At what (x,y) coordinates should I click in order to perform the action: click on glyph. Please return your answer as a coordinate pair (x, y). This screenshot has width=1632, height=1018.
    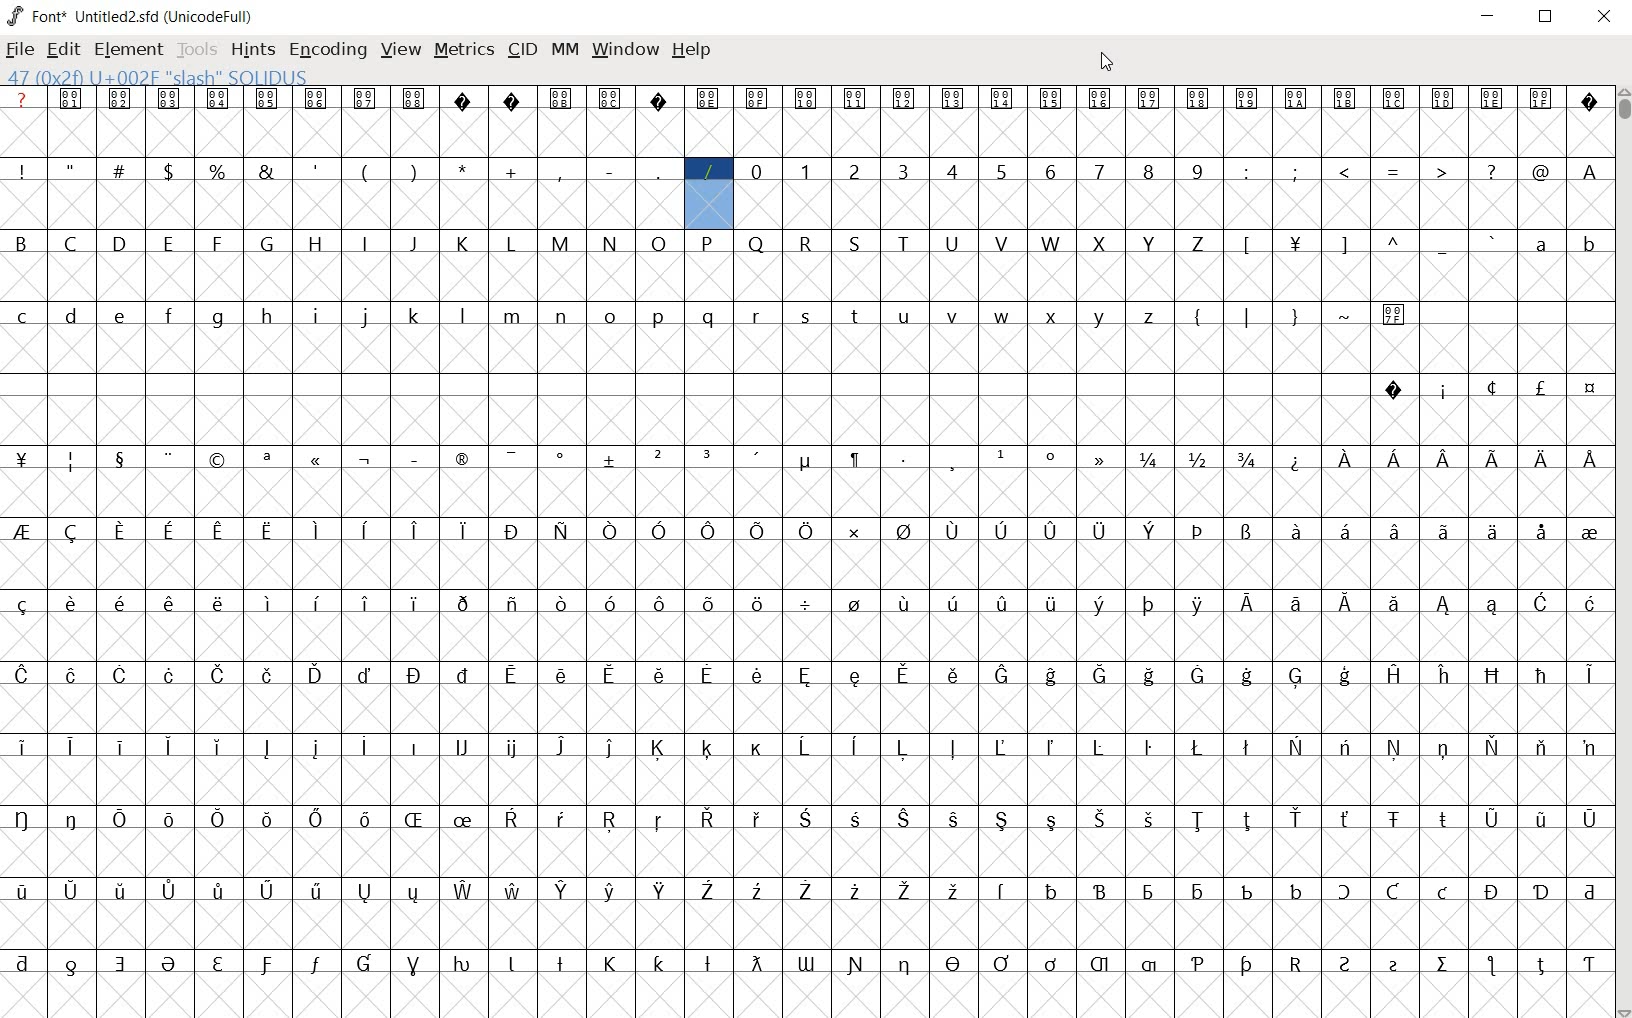
    Looking at the image, I should click on (1246, 747).